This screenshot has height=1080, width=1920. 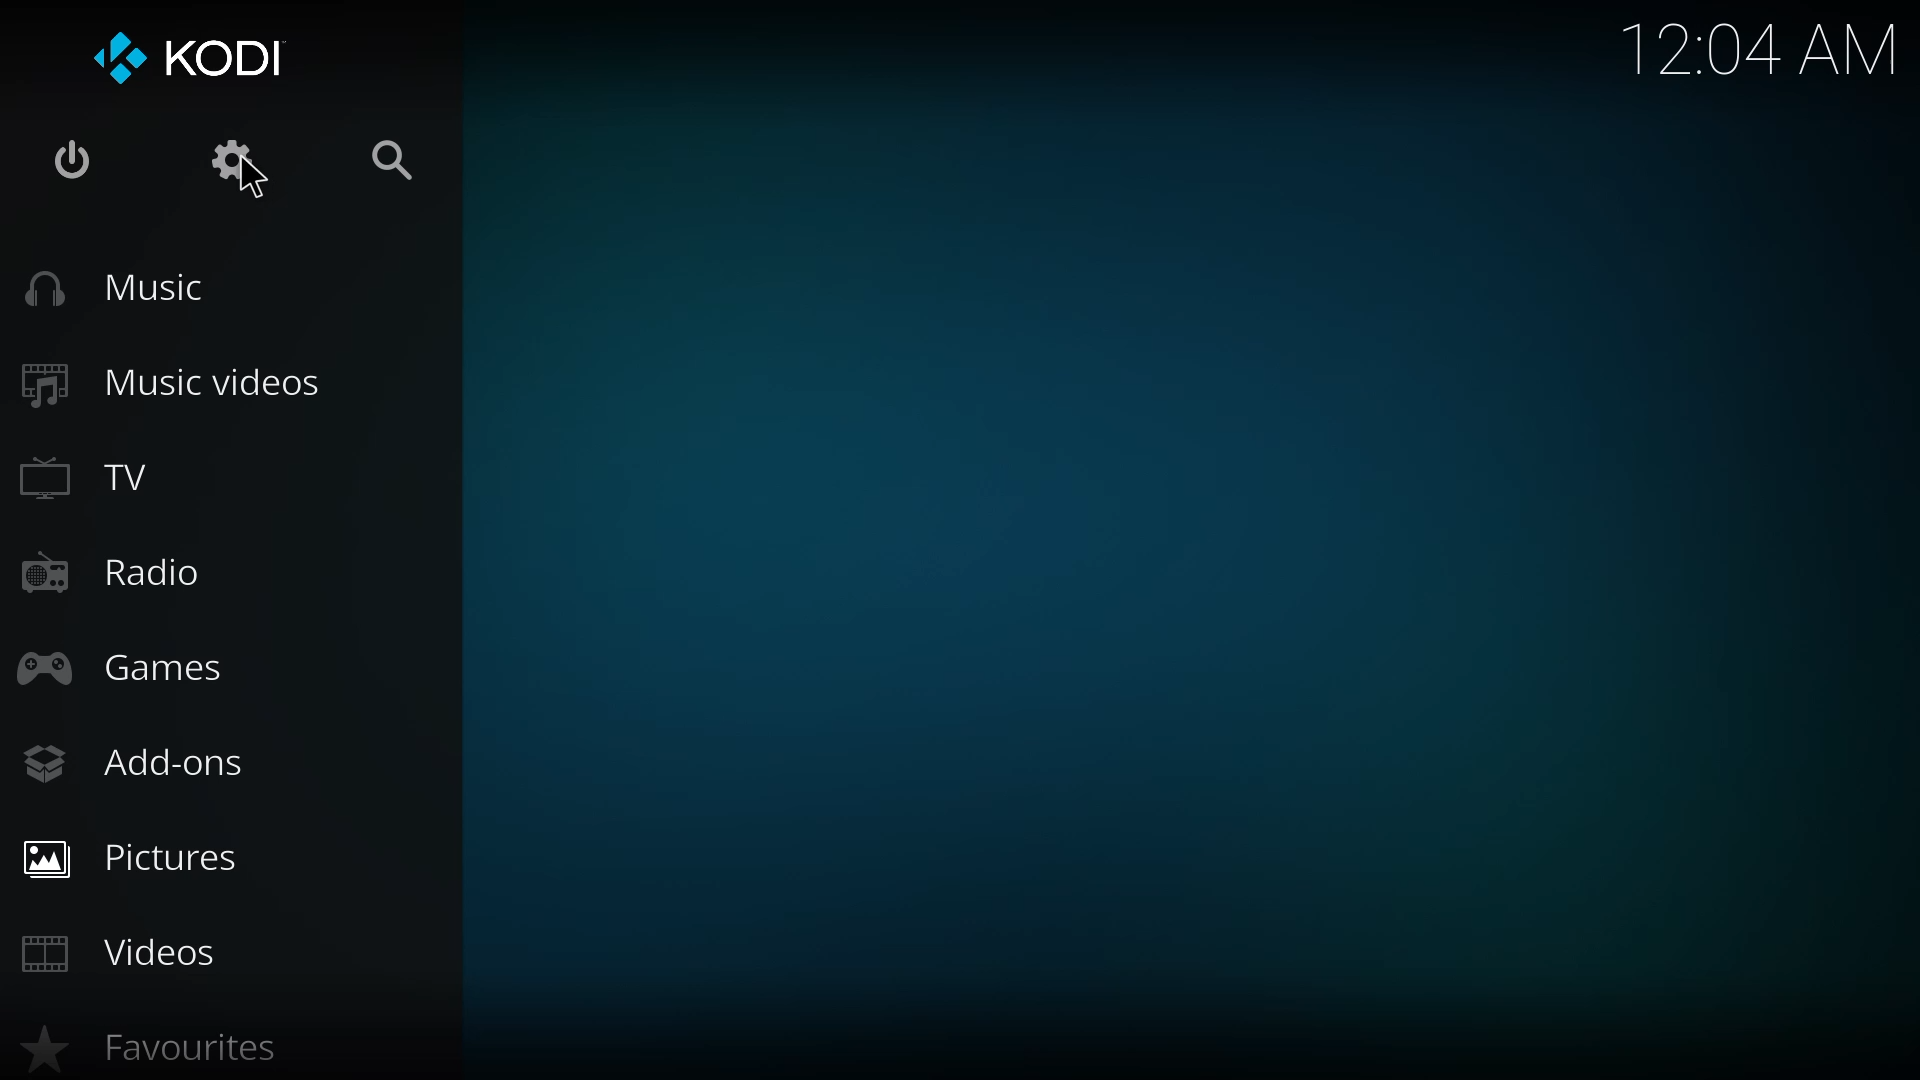 What do you see at coordinates (122, 291) in the screenshot?
I see `music` at bounding box center [122, 291].